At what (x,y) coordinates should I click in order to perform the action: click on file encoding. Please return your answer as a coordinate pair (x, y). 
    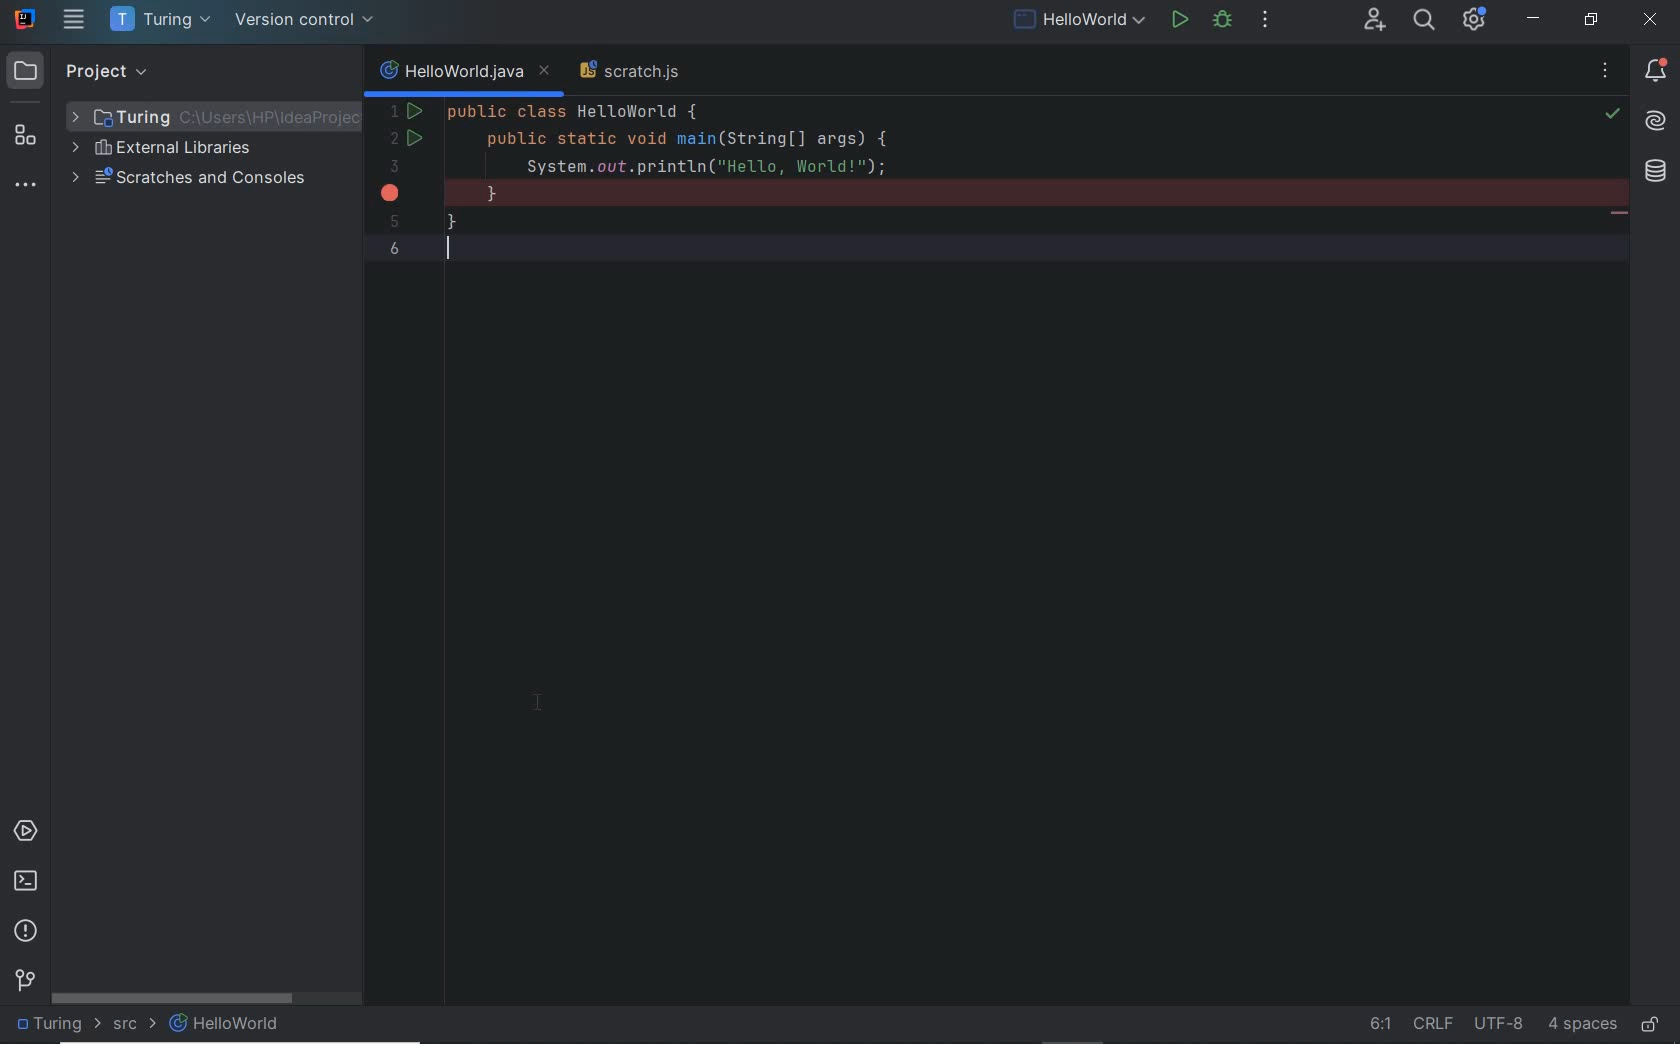
    Looking at the image, I should click on (1503, 1022).